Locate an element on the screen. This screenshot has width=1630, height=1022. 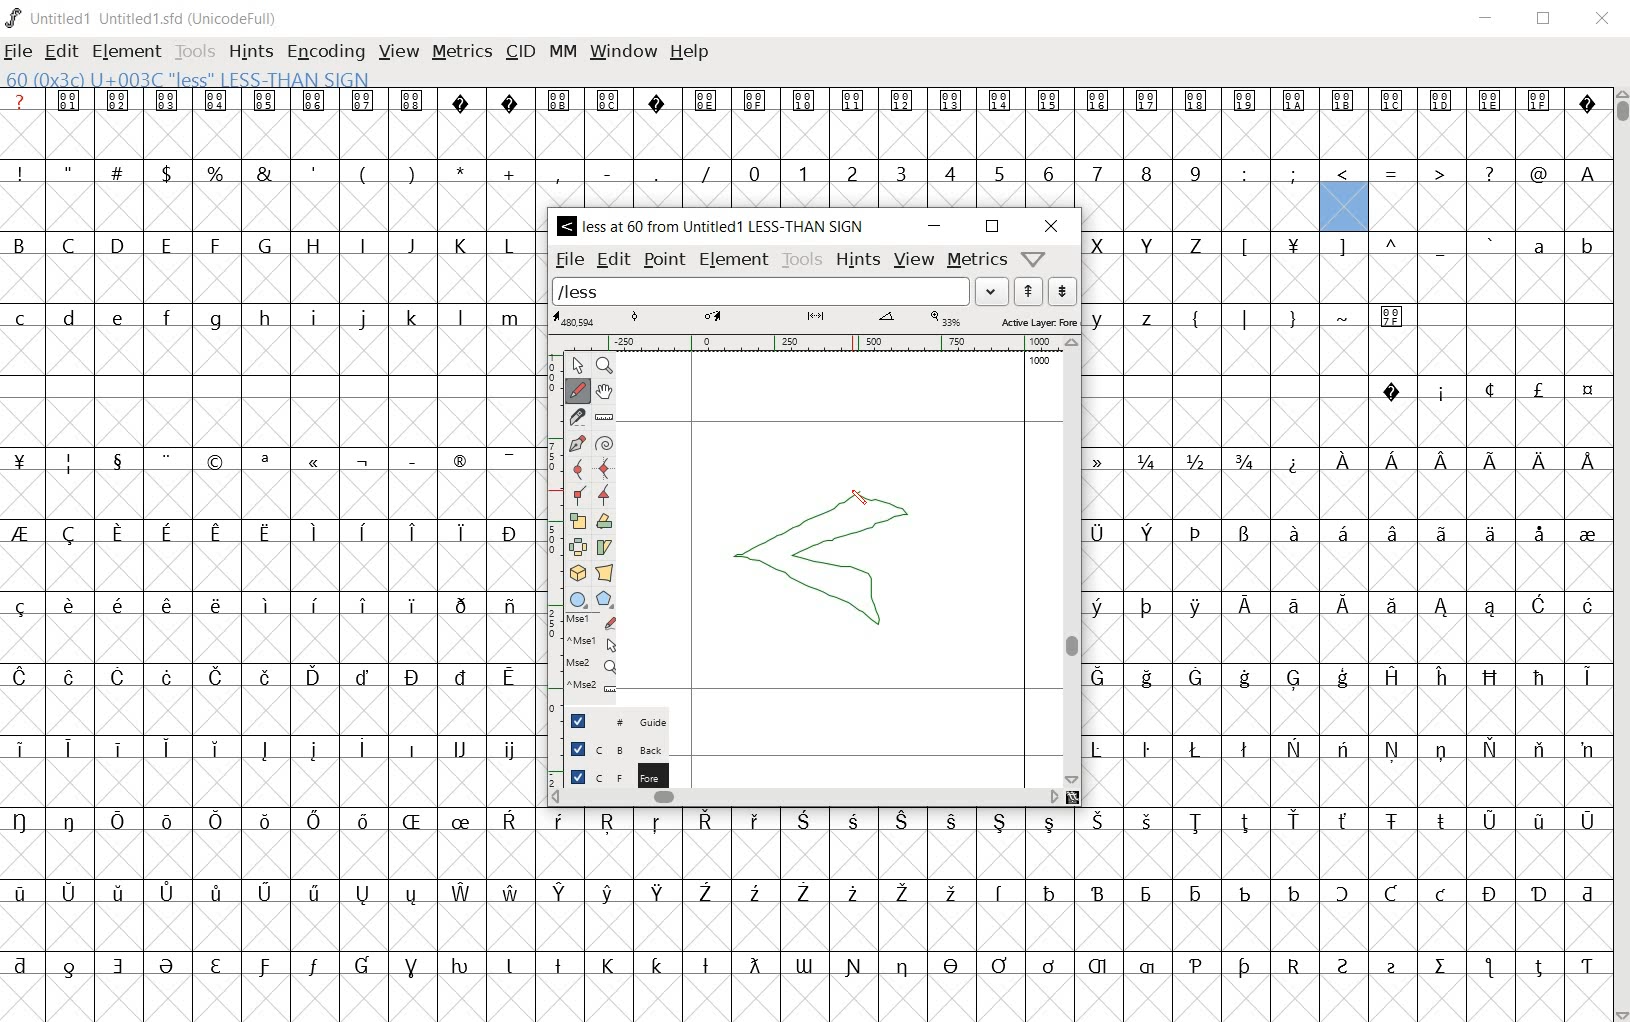
number 0 - 9 is located at coordinates (974, 173).